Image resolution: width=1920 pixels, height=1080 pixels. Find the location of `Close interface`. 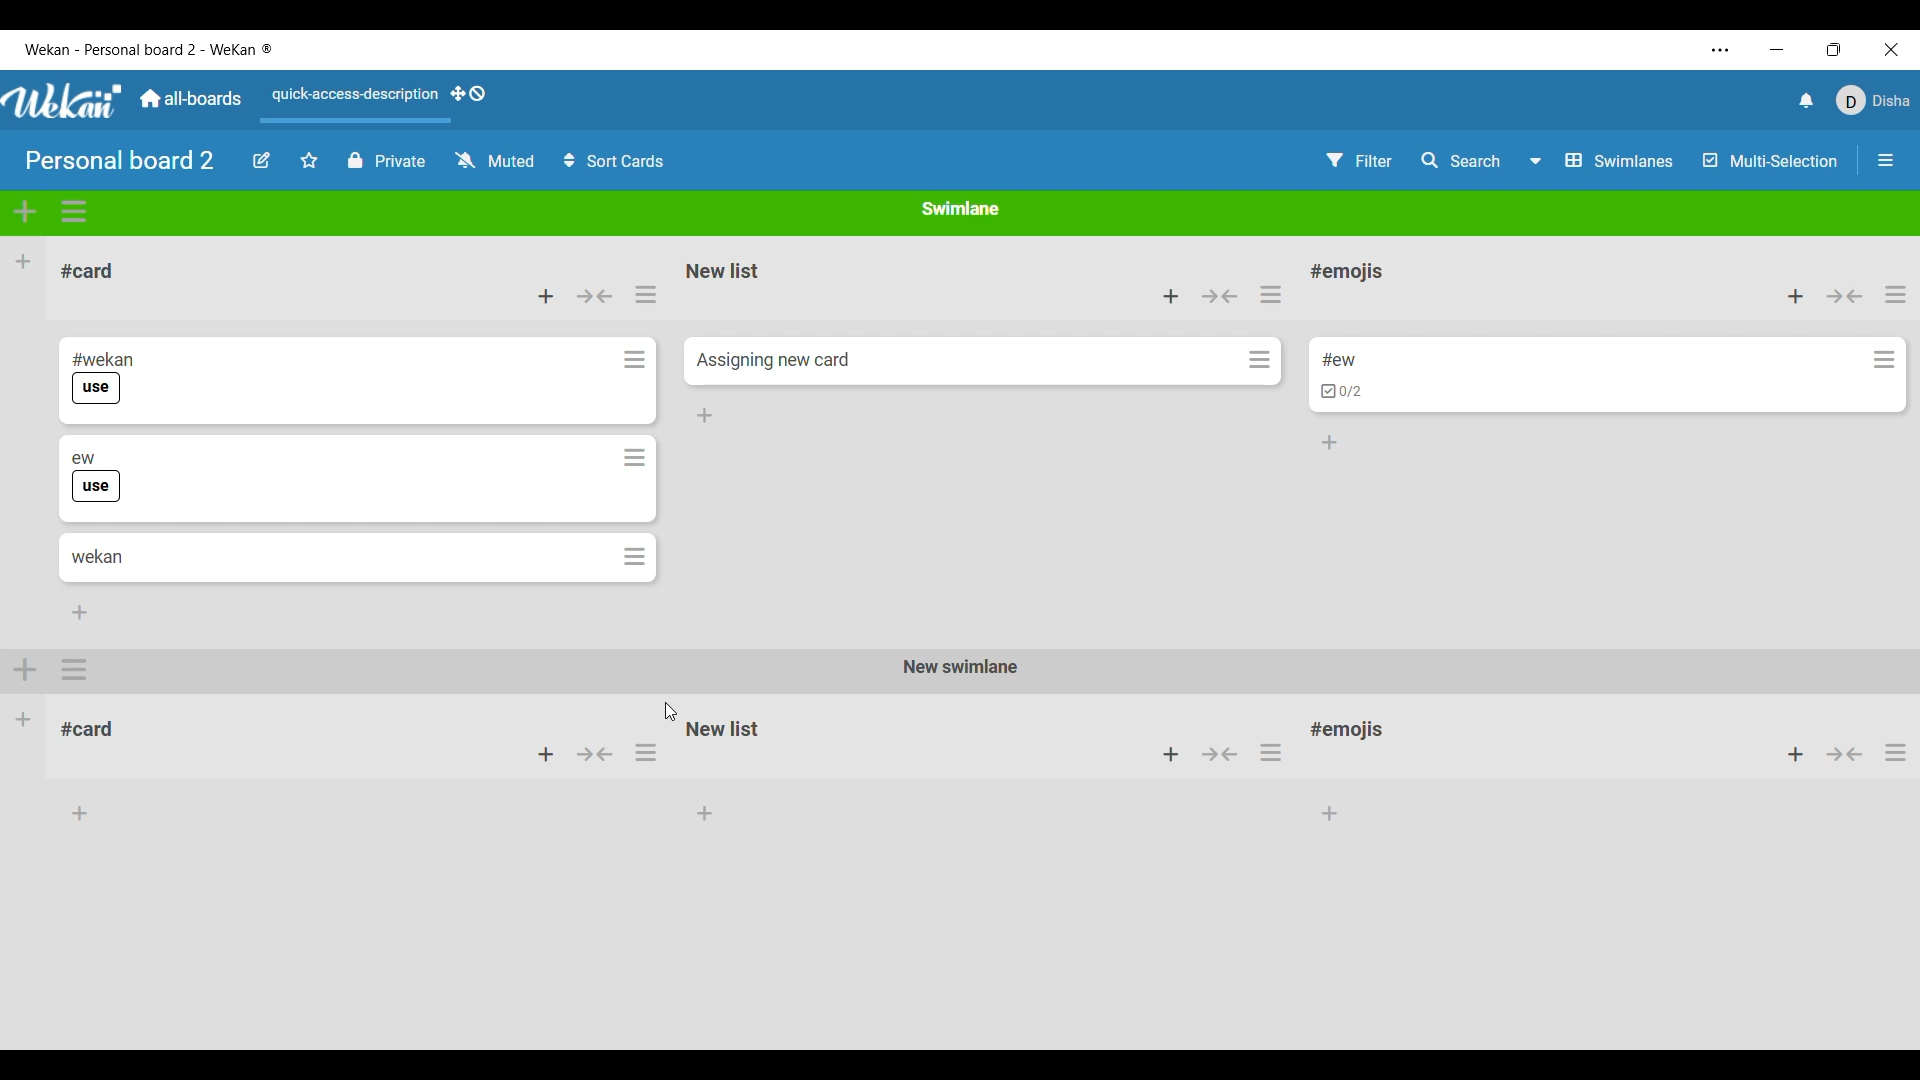

Close interface is located at coordinates (1892, 49).